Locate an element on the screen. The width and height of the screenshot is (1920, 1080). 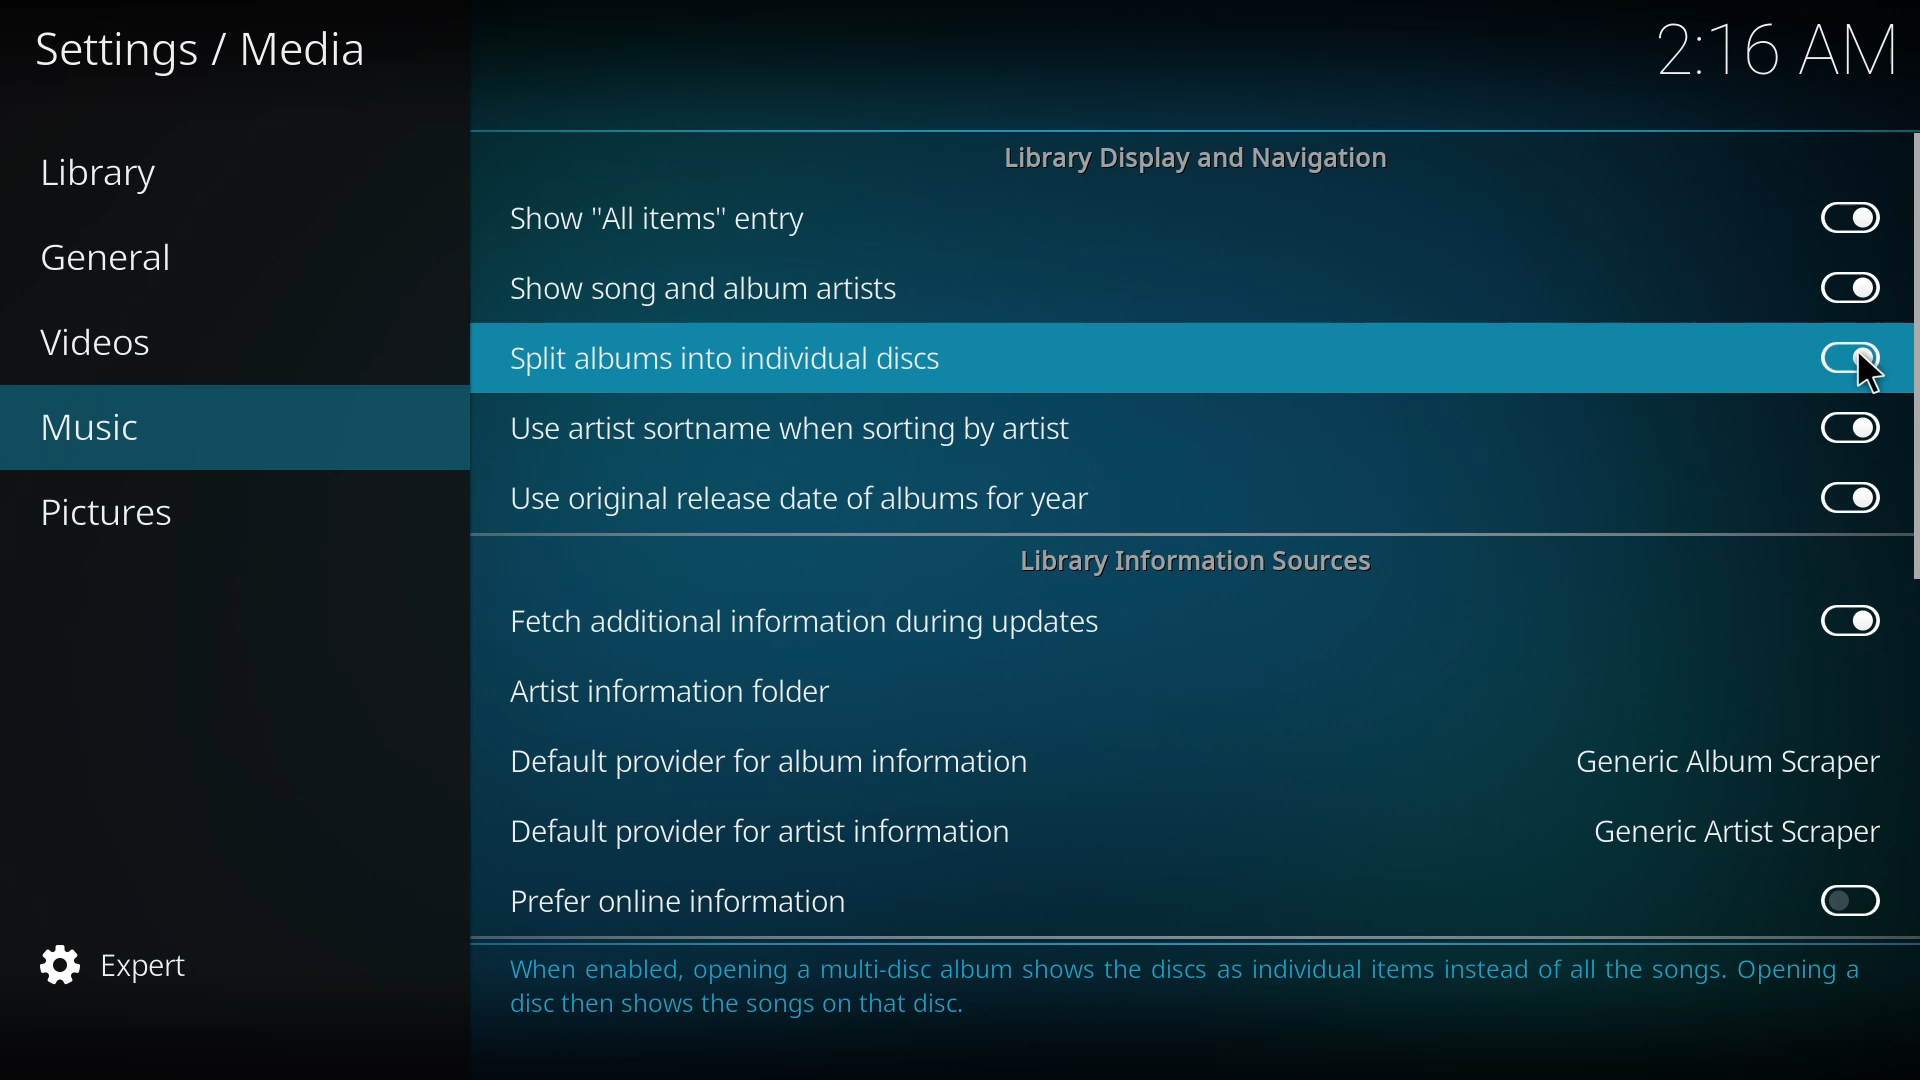
enabled is located at coordinates (1838, 495).